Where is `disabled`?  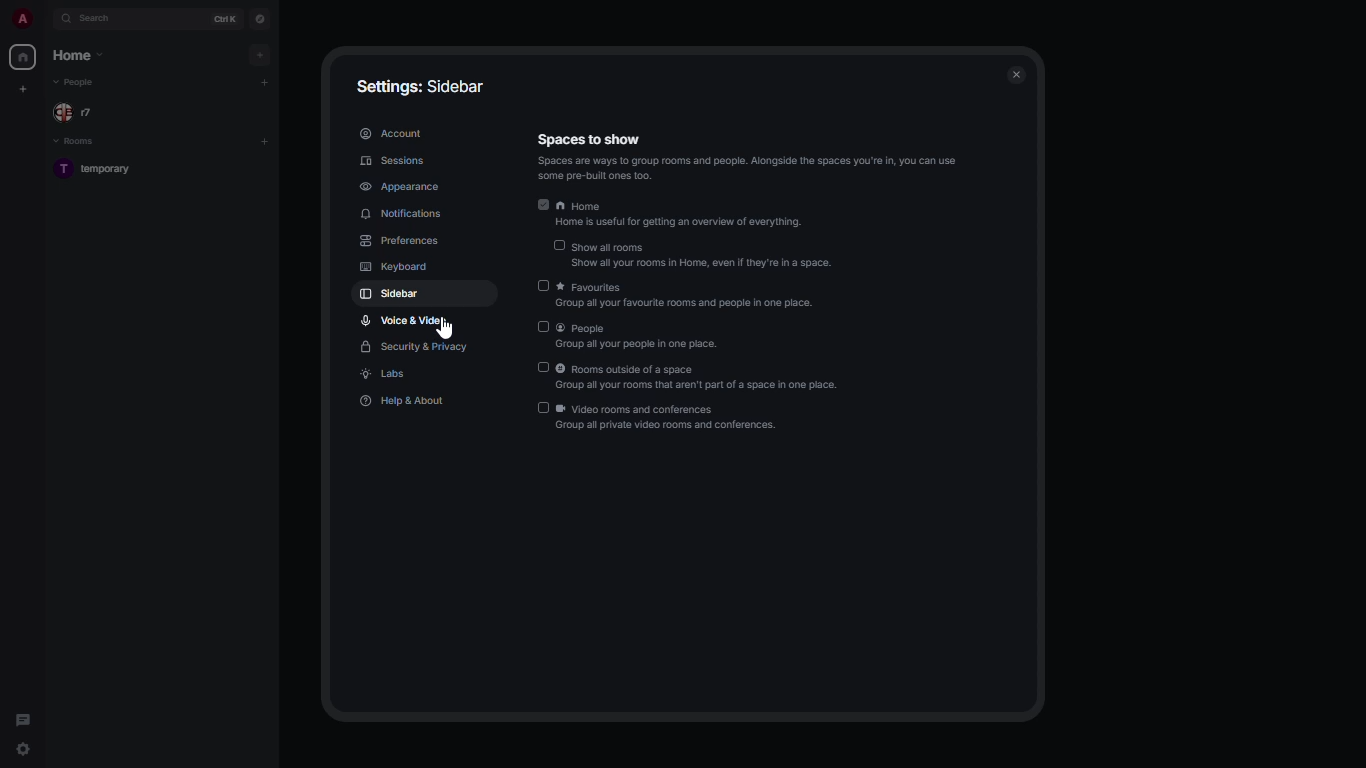 disabled is located at coordinates (542, 285).